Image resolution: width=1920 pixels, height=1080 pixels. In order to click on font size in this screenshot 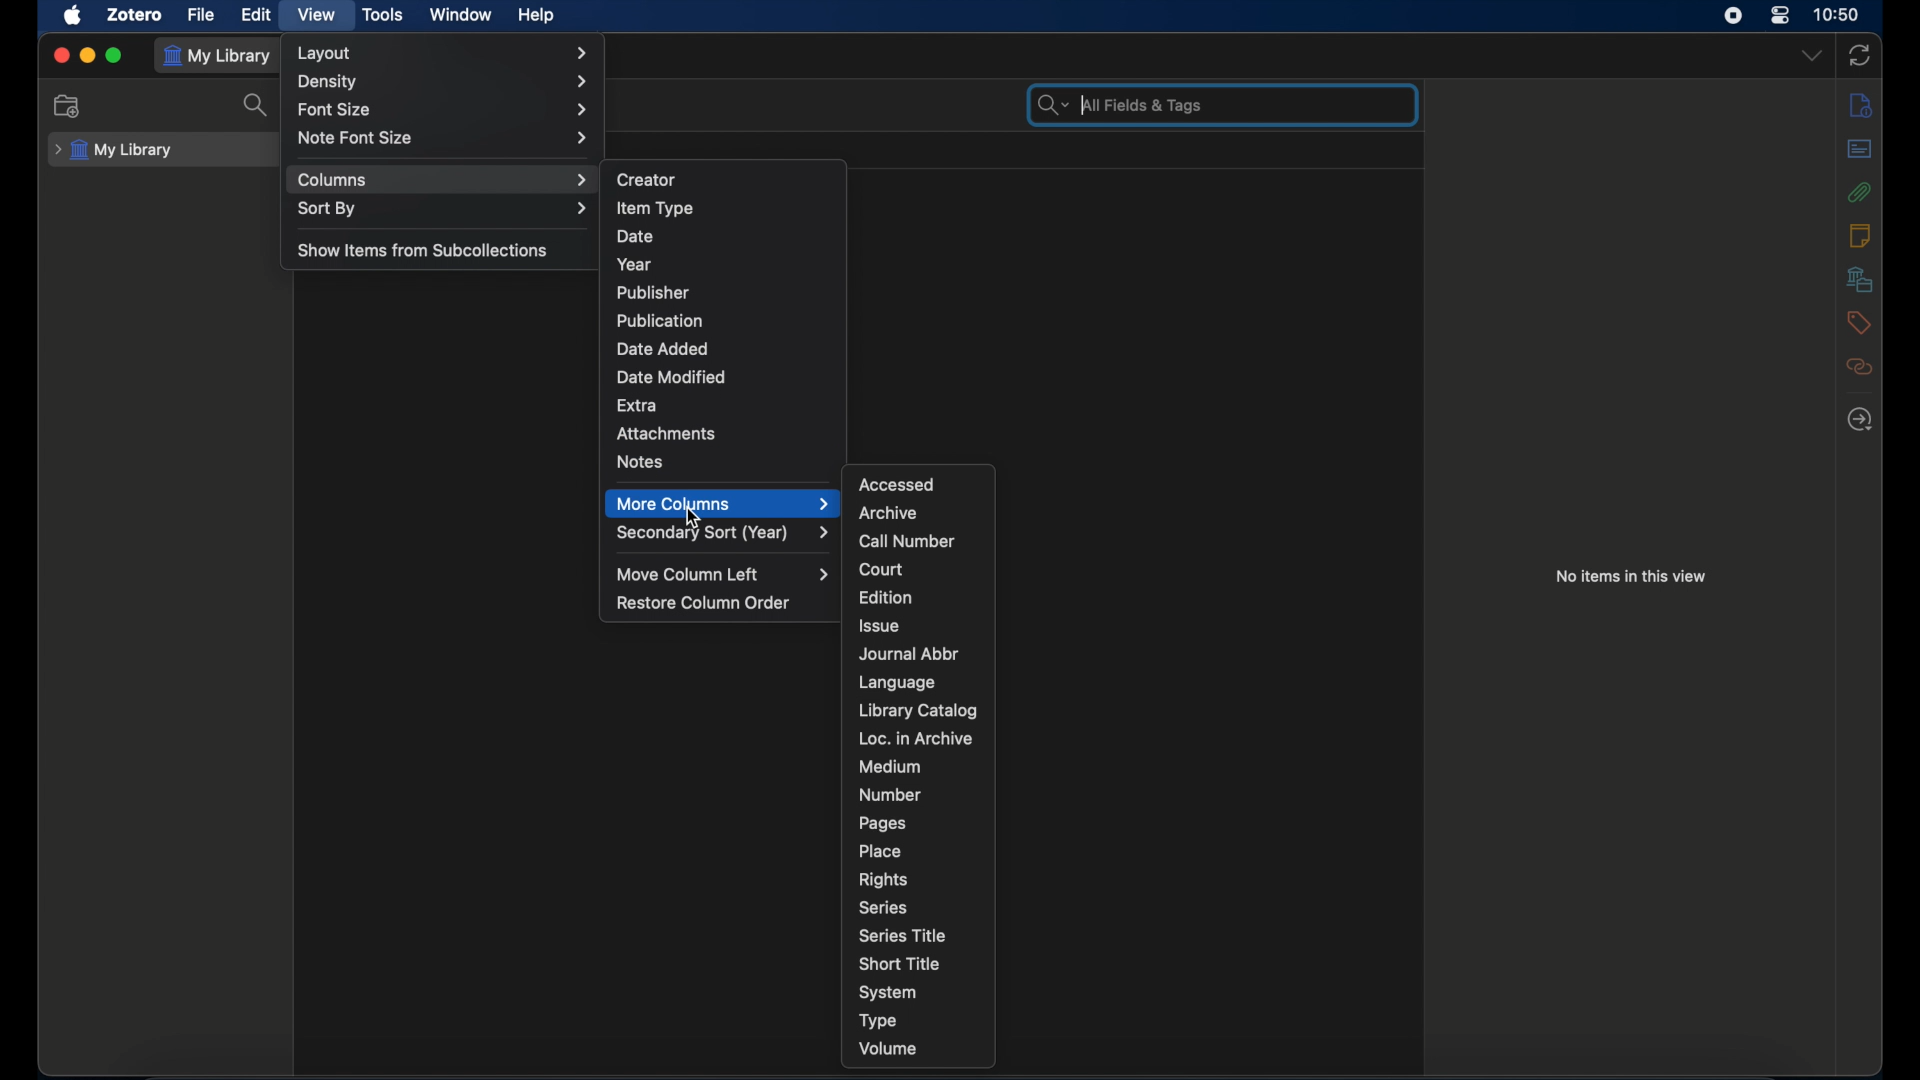, I will do `click(442, 110)`.